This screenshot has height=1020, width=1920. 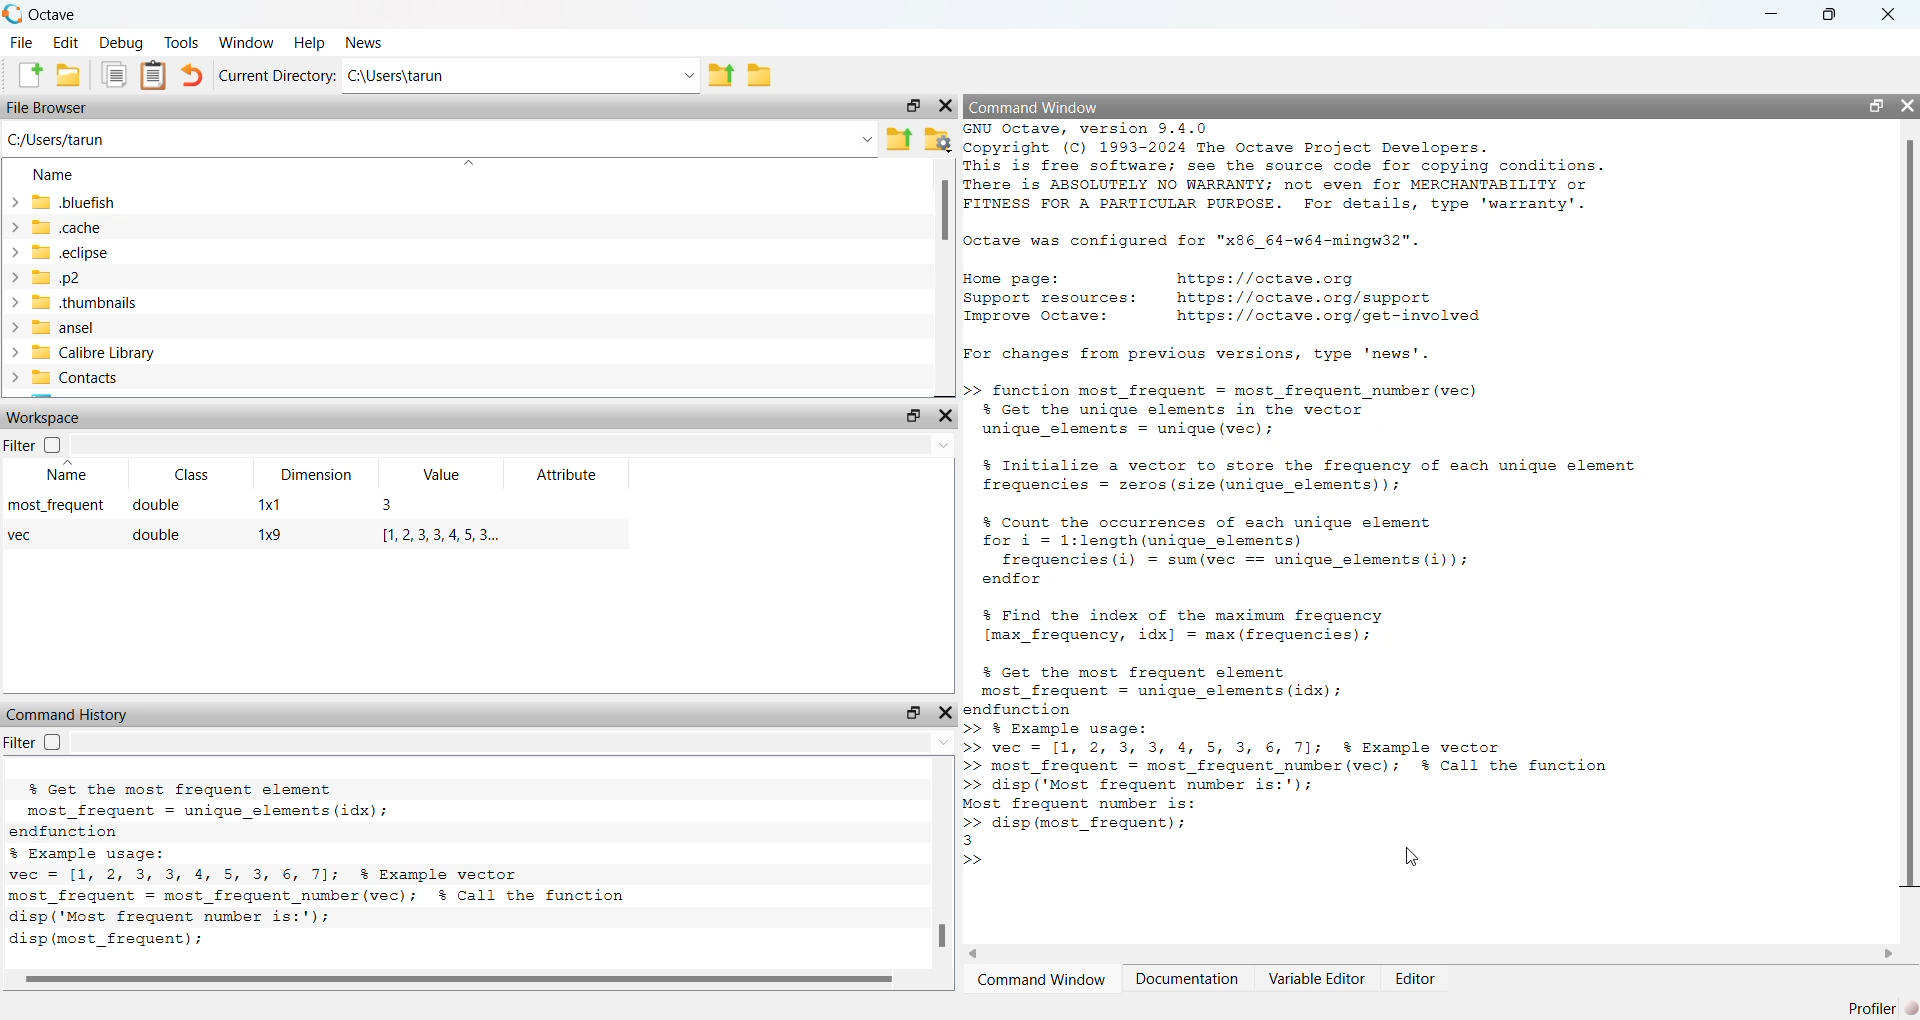 I want to click on .cache, so click(x=73, y=226).